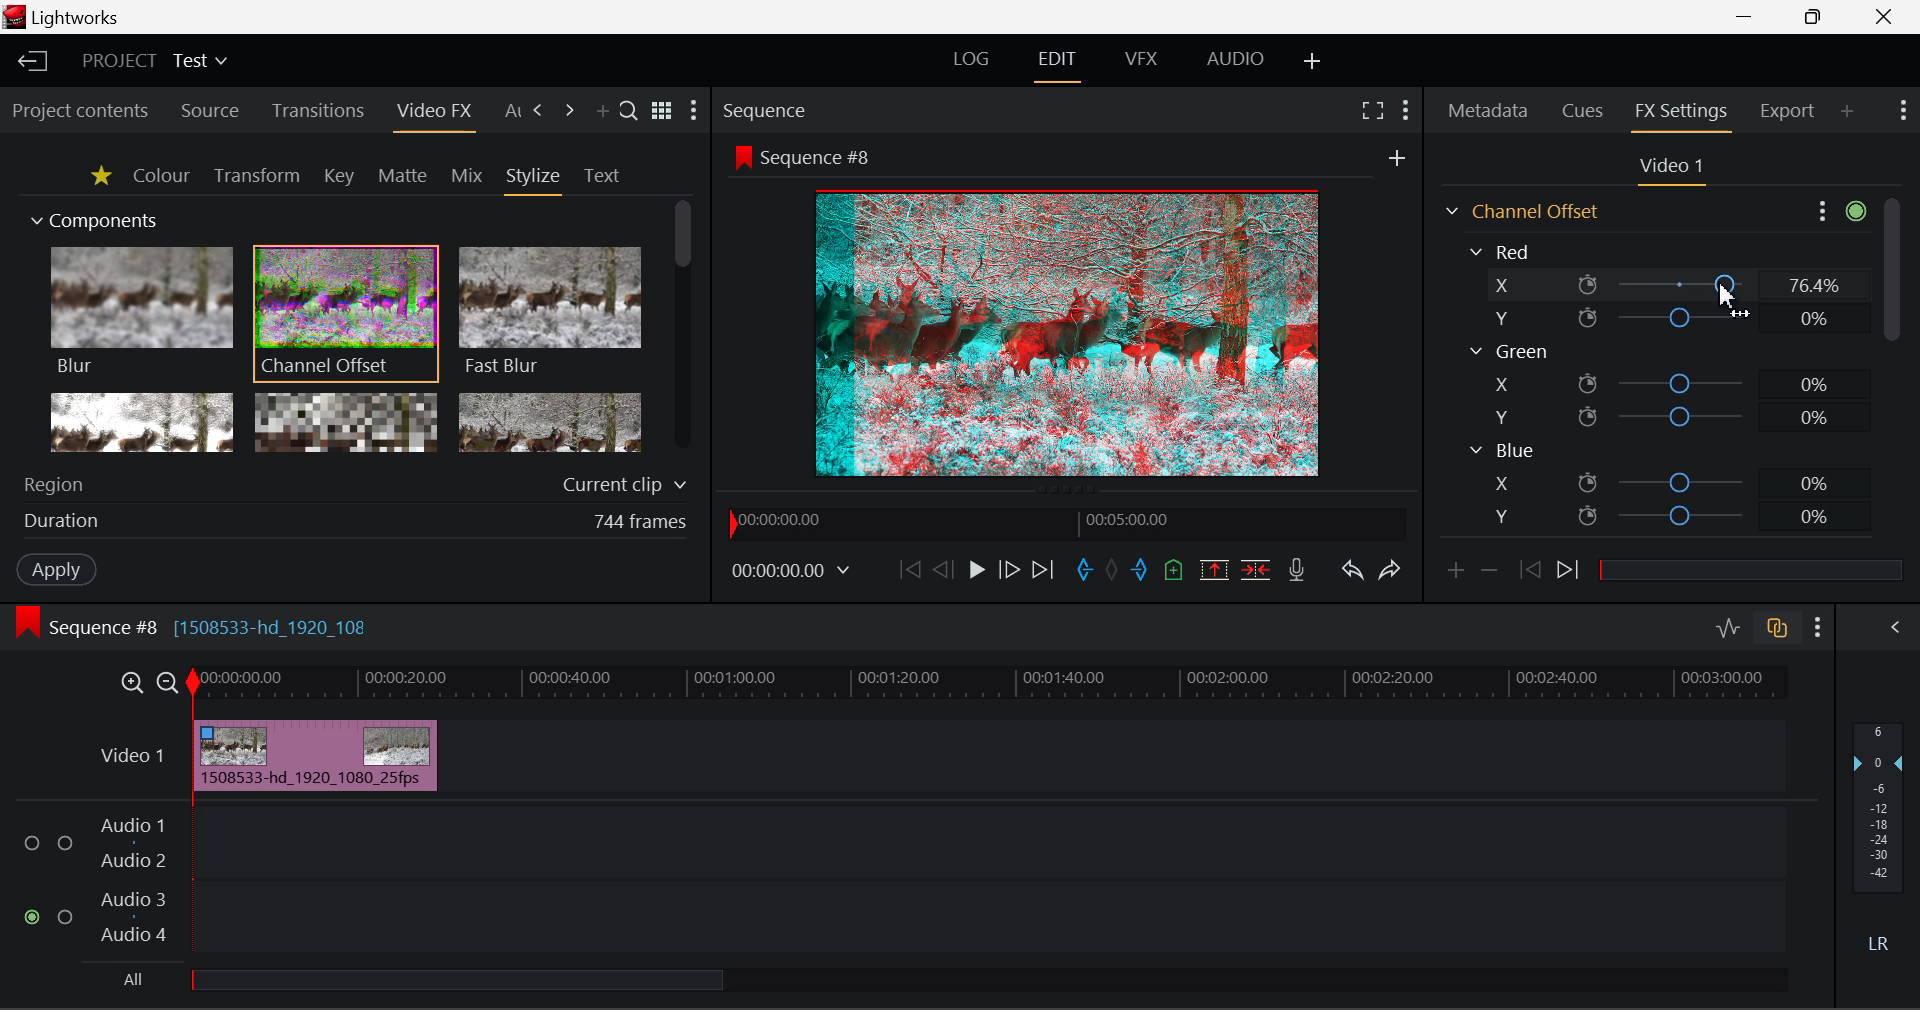 The width and height of the screenshot is (1920, 1010). What do you see at coordinates (140, 312) in the screenshot?
I see `Blur` at bounding box center [140, 312].